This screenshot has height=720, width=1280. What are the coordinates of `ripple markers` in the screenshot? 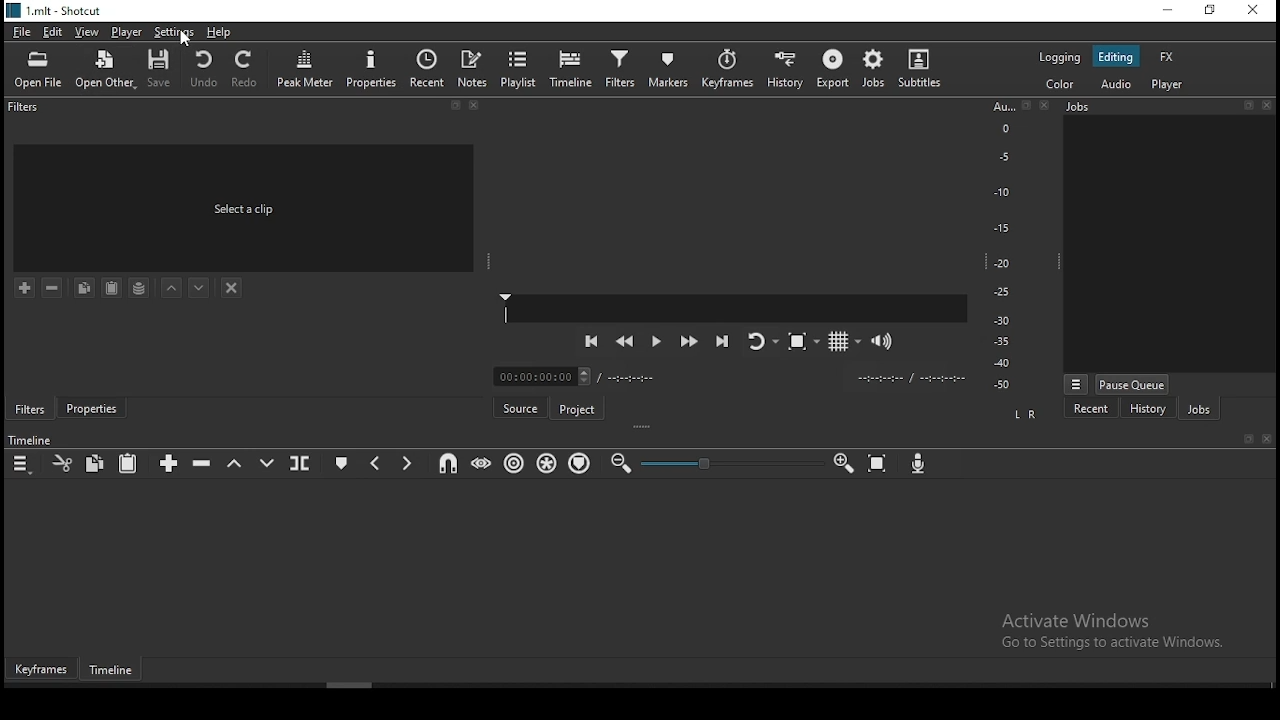 It's located at (579, 464).